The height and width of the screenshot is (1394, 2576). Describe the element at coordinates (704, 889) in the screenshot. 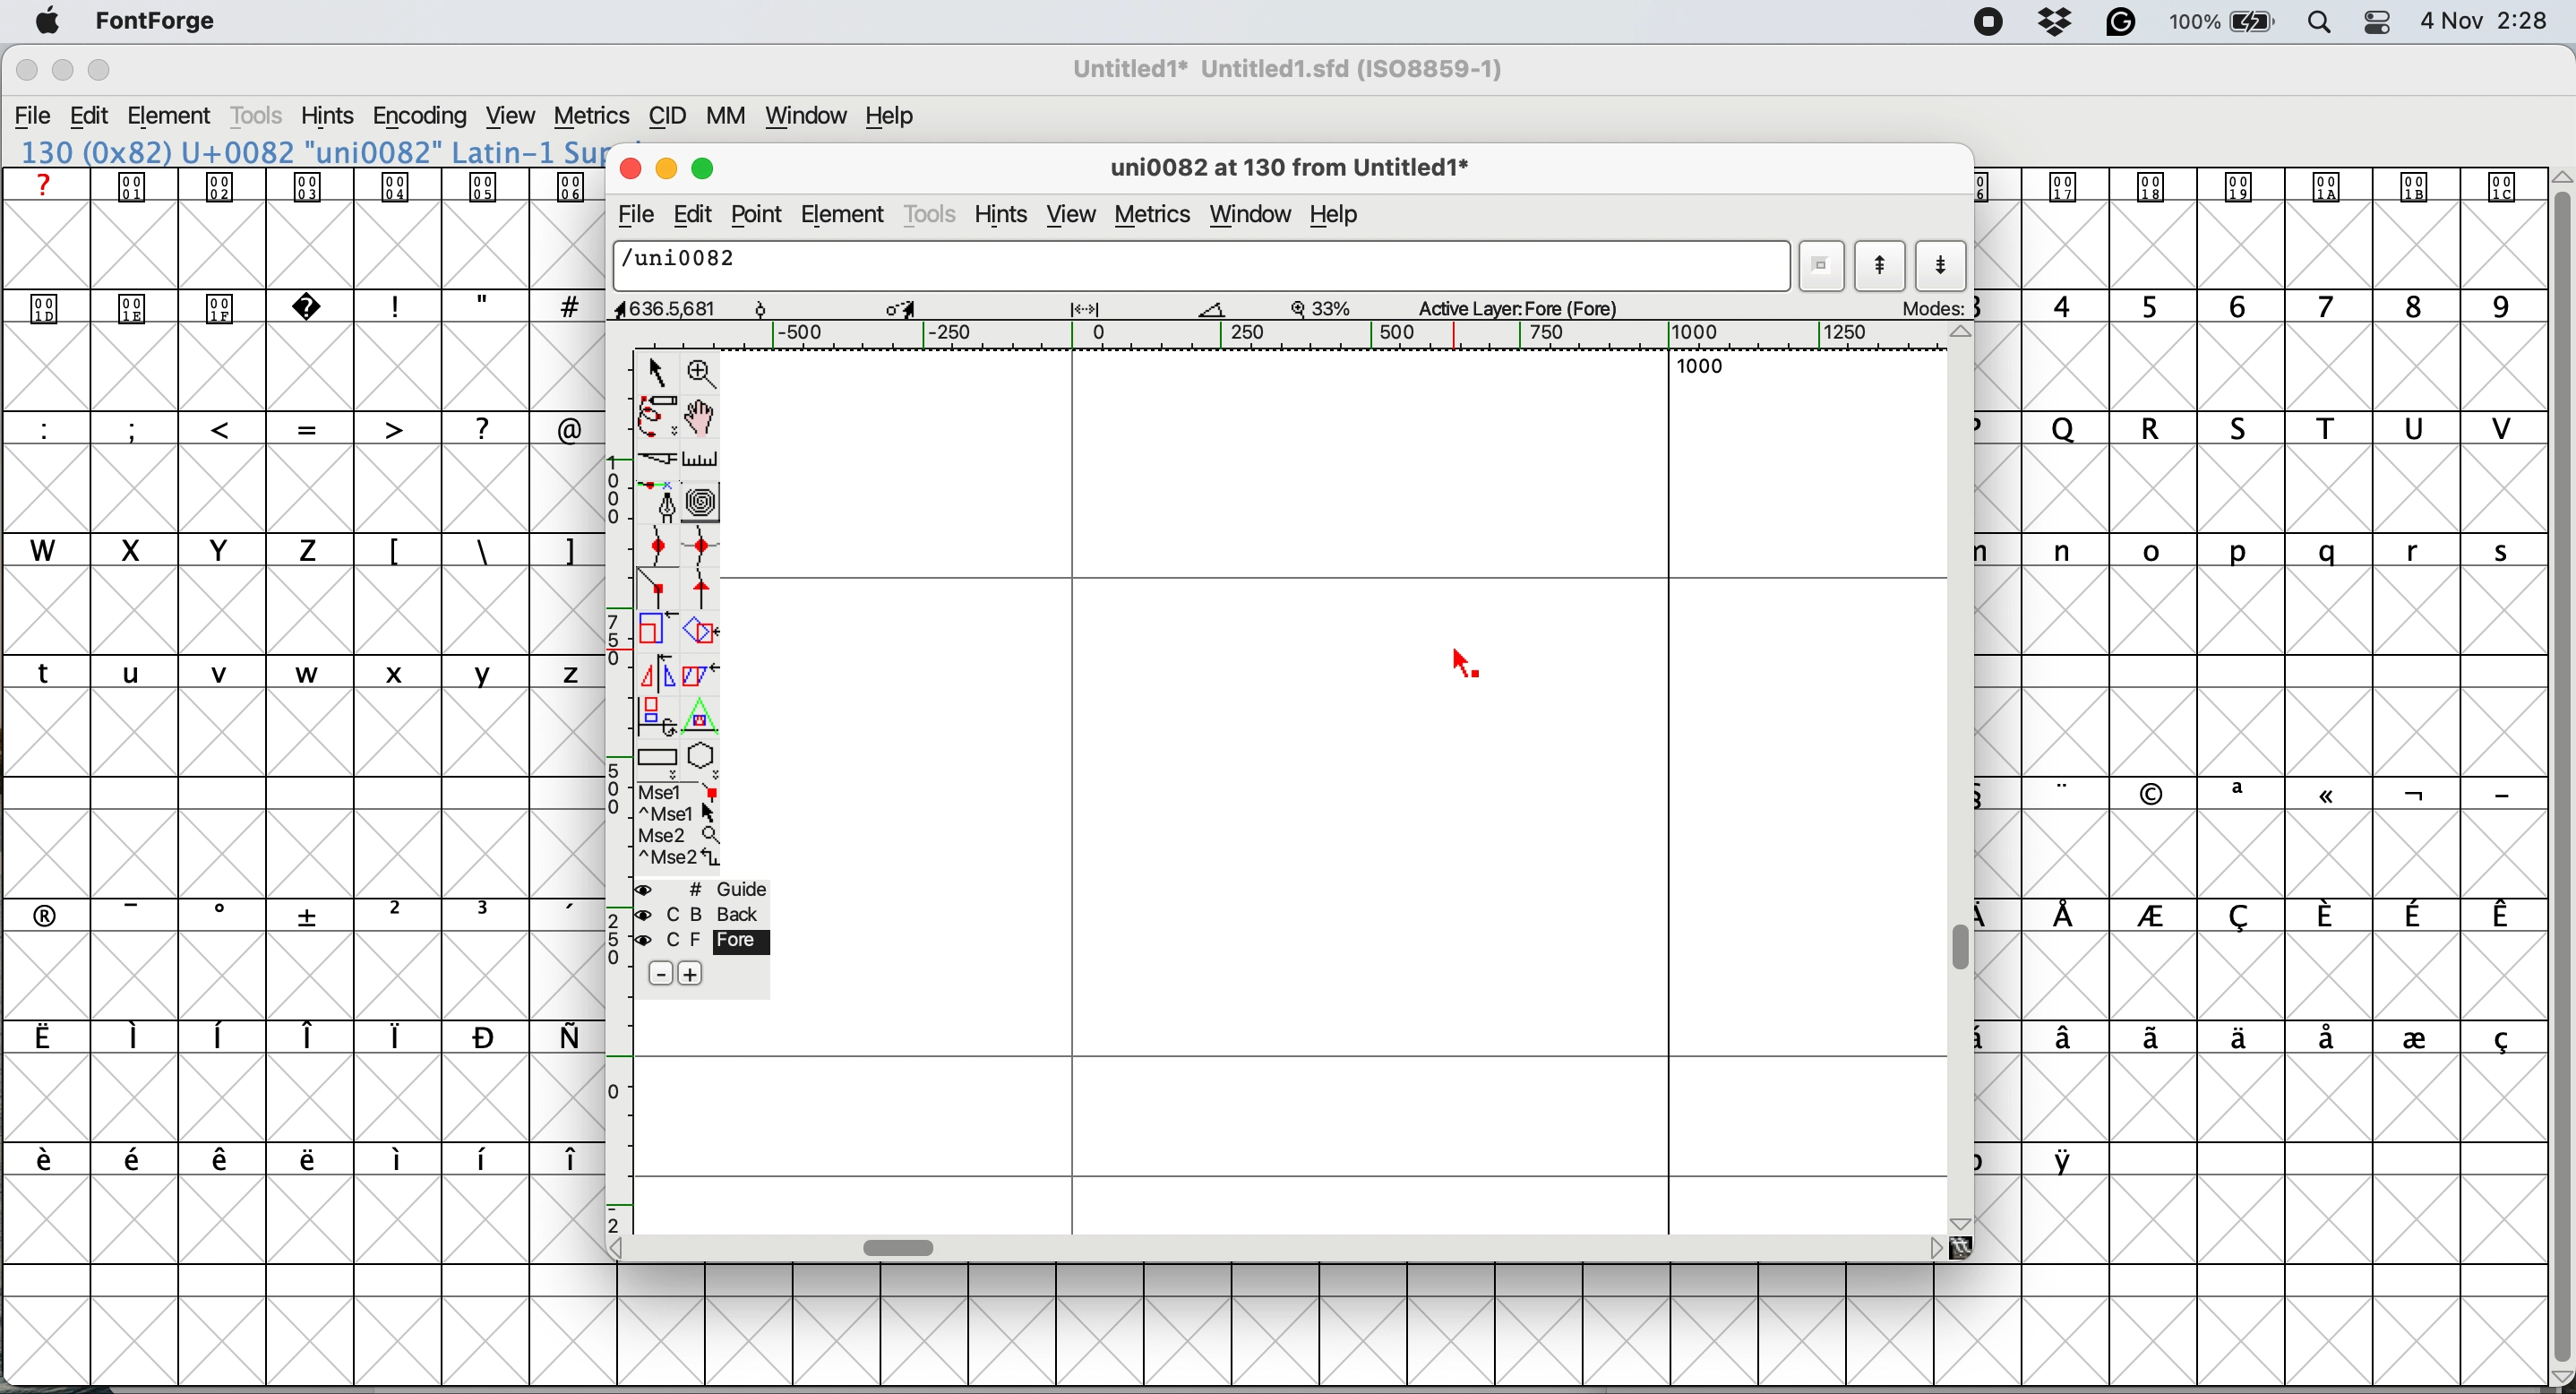

I see `guide` at that location.